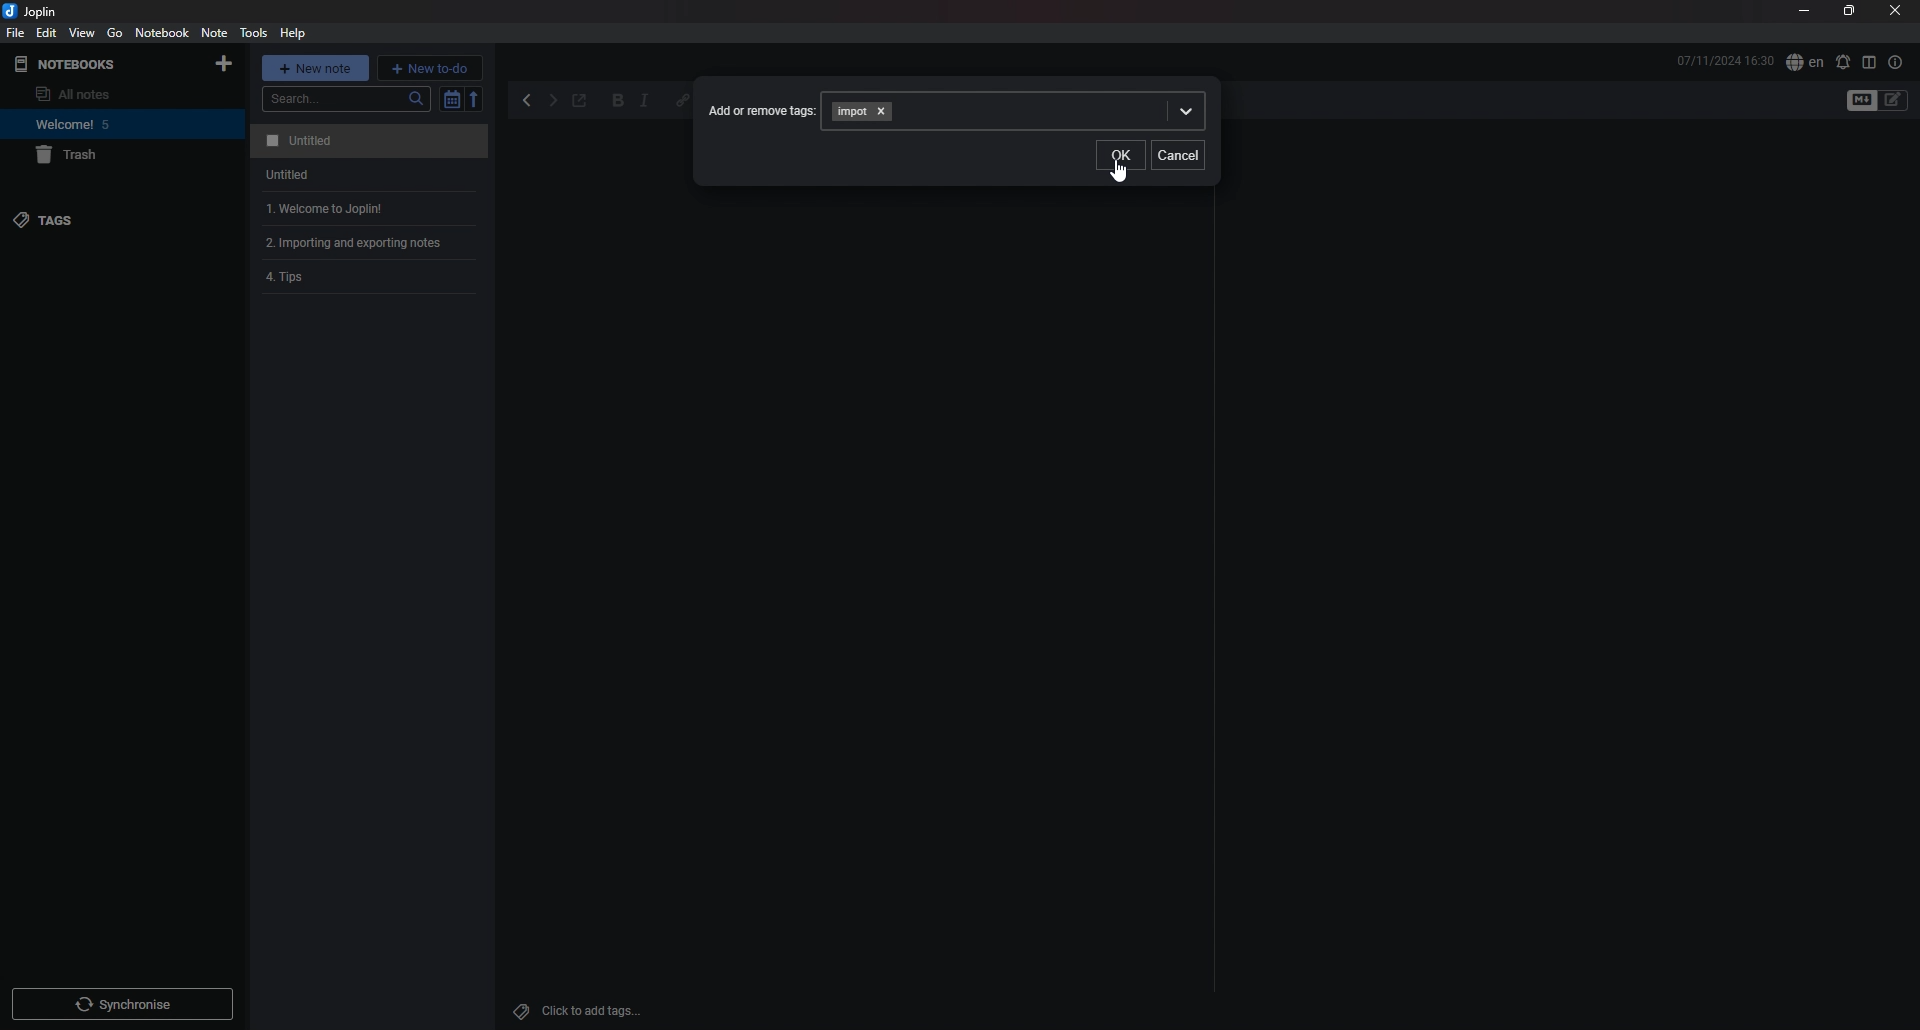 This screenshot has width=1920, height=1030. I want to click on spell check, so click(1804, 63).